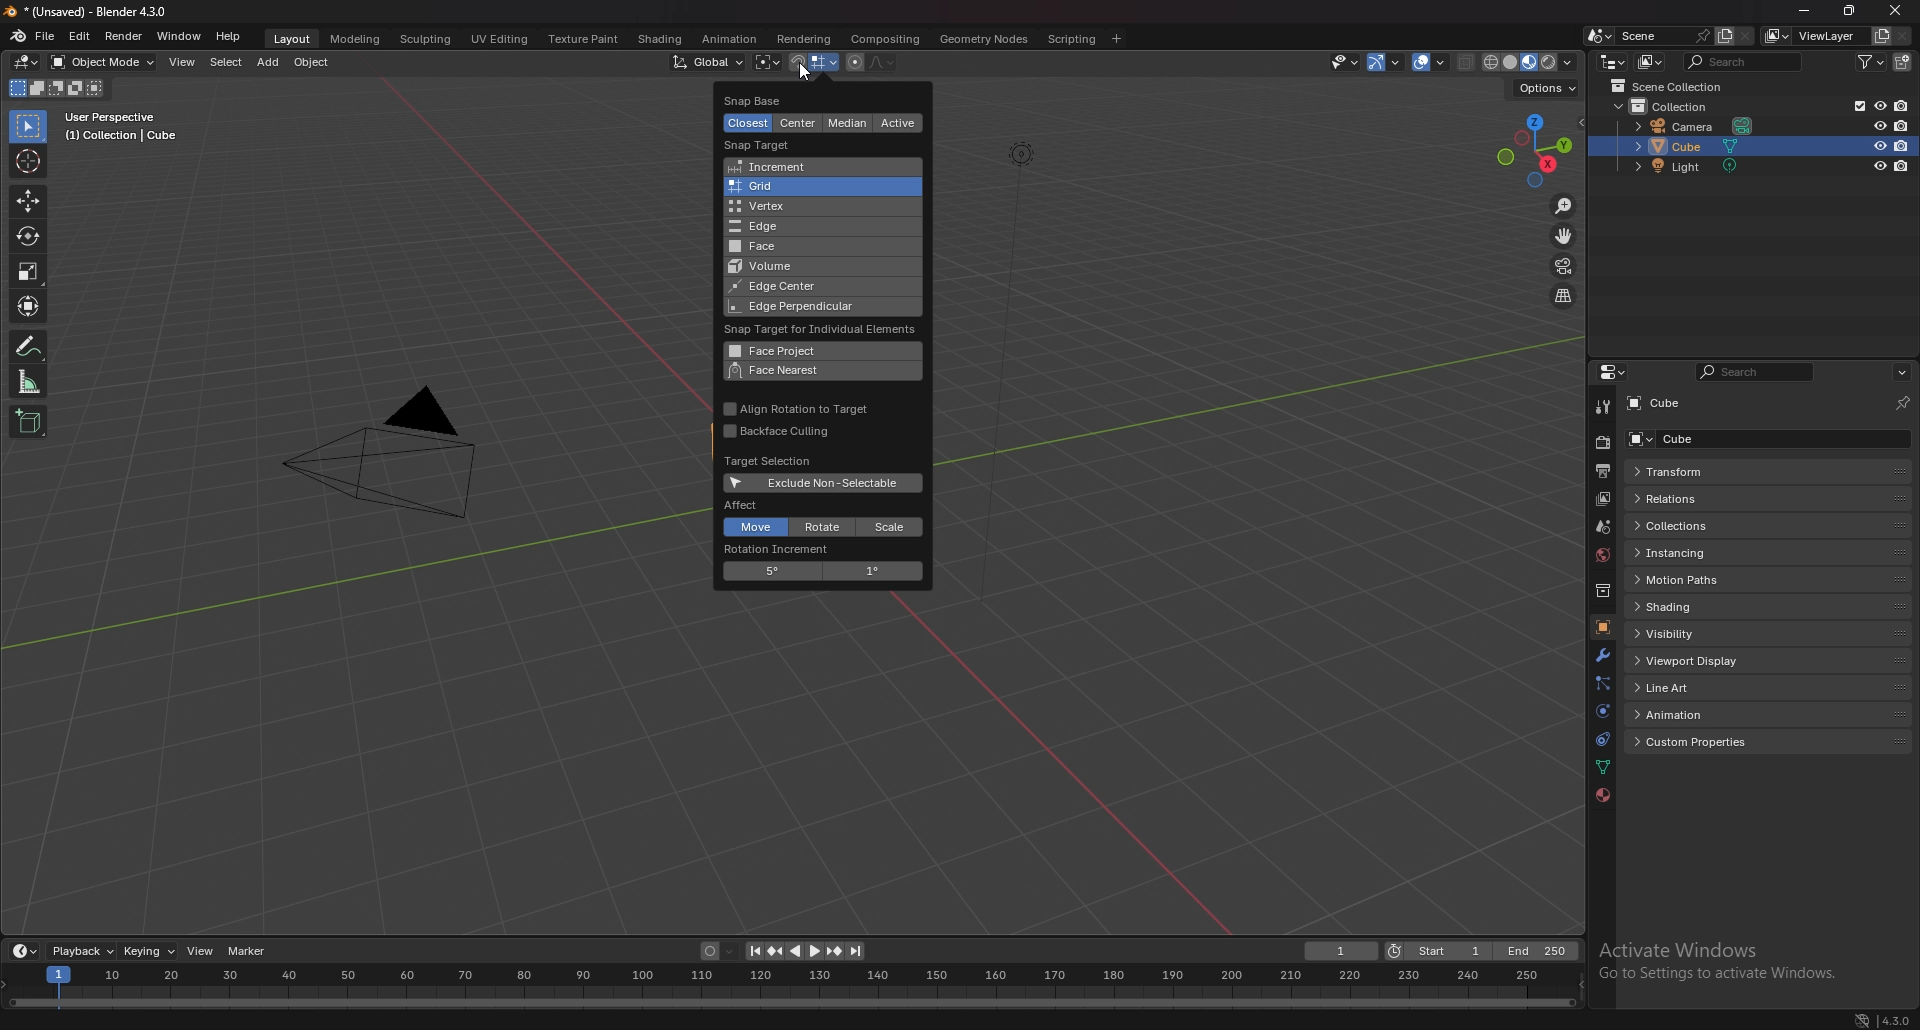  Describe the element at coordinates (1602, 442) in the screenshot. I see `render` at that location.